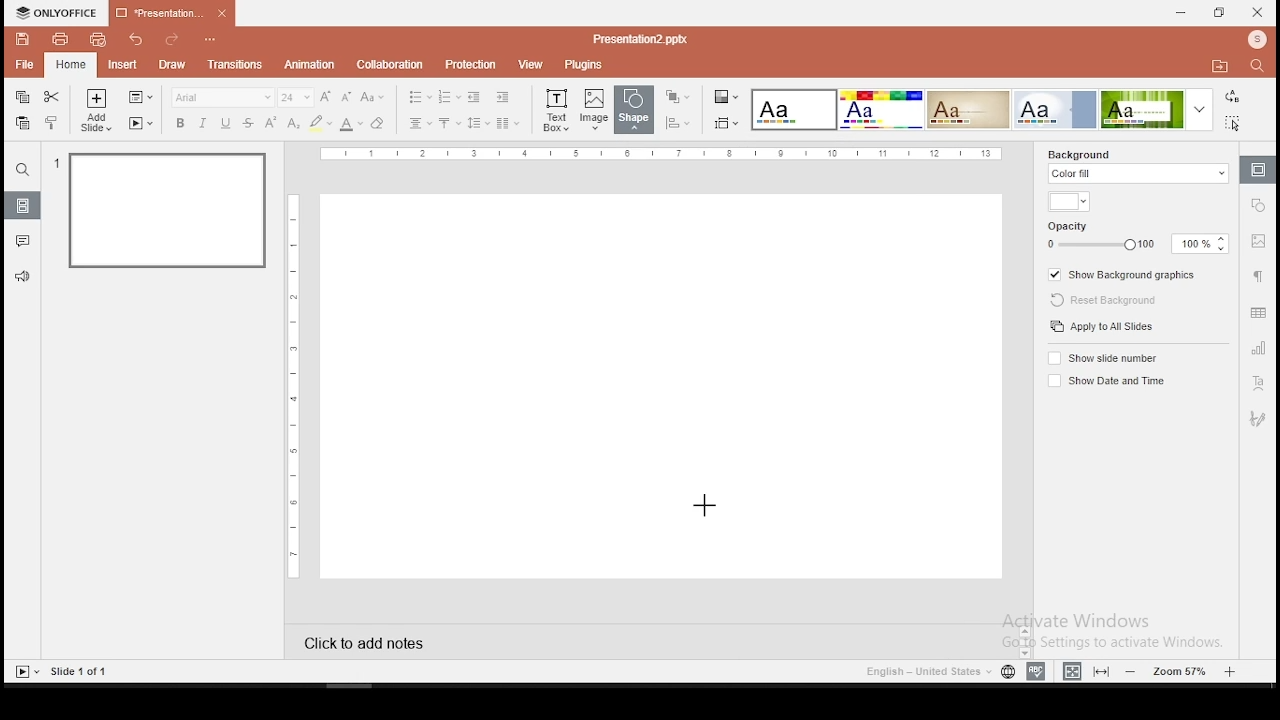 The width and height of the screenshot is (1280, 720). What do you see at coordinates (727, 98) in the screenshot?
I see `select color theme` at bounding box center [727, 98].